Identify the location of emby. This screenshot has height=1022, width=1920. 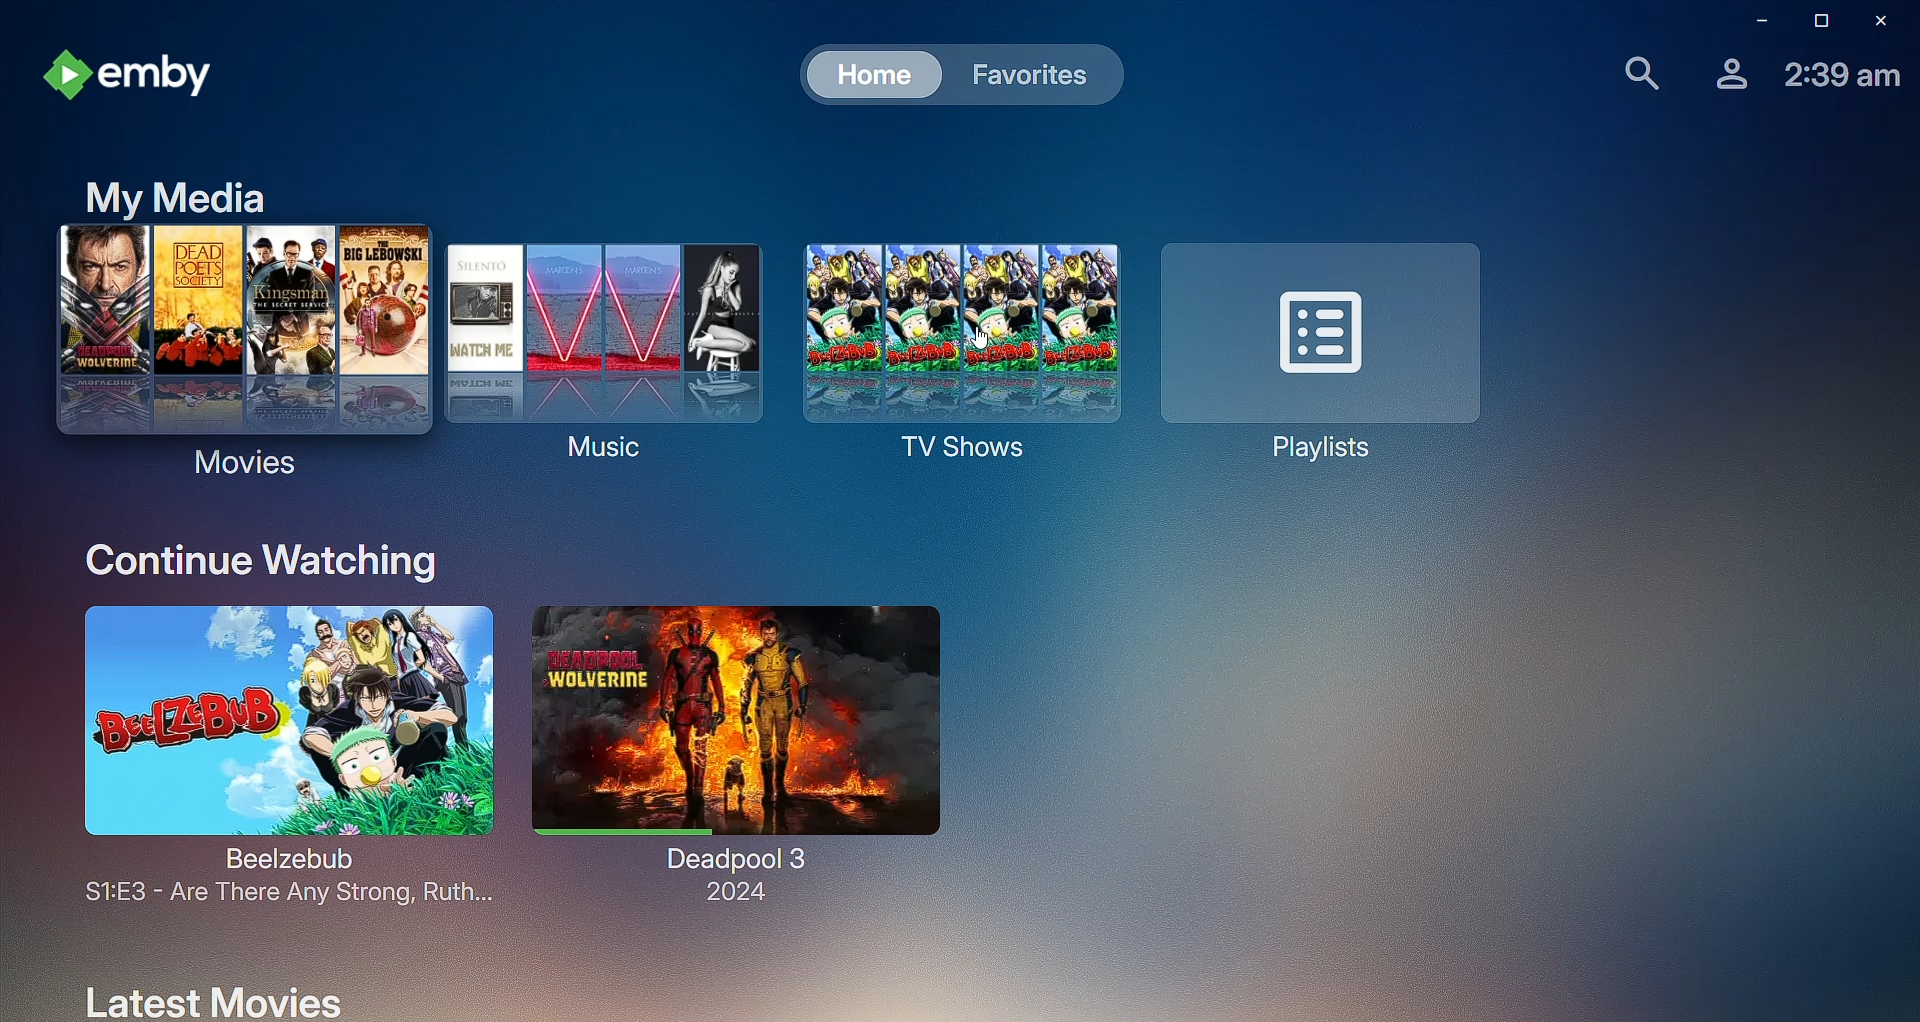
(137, 74).